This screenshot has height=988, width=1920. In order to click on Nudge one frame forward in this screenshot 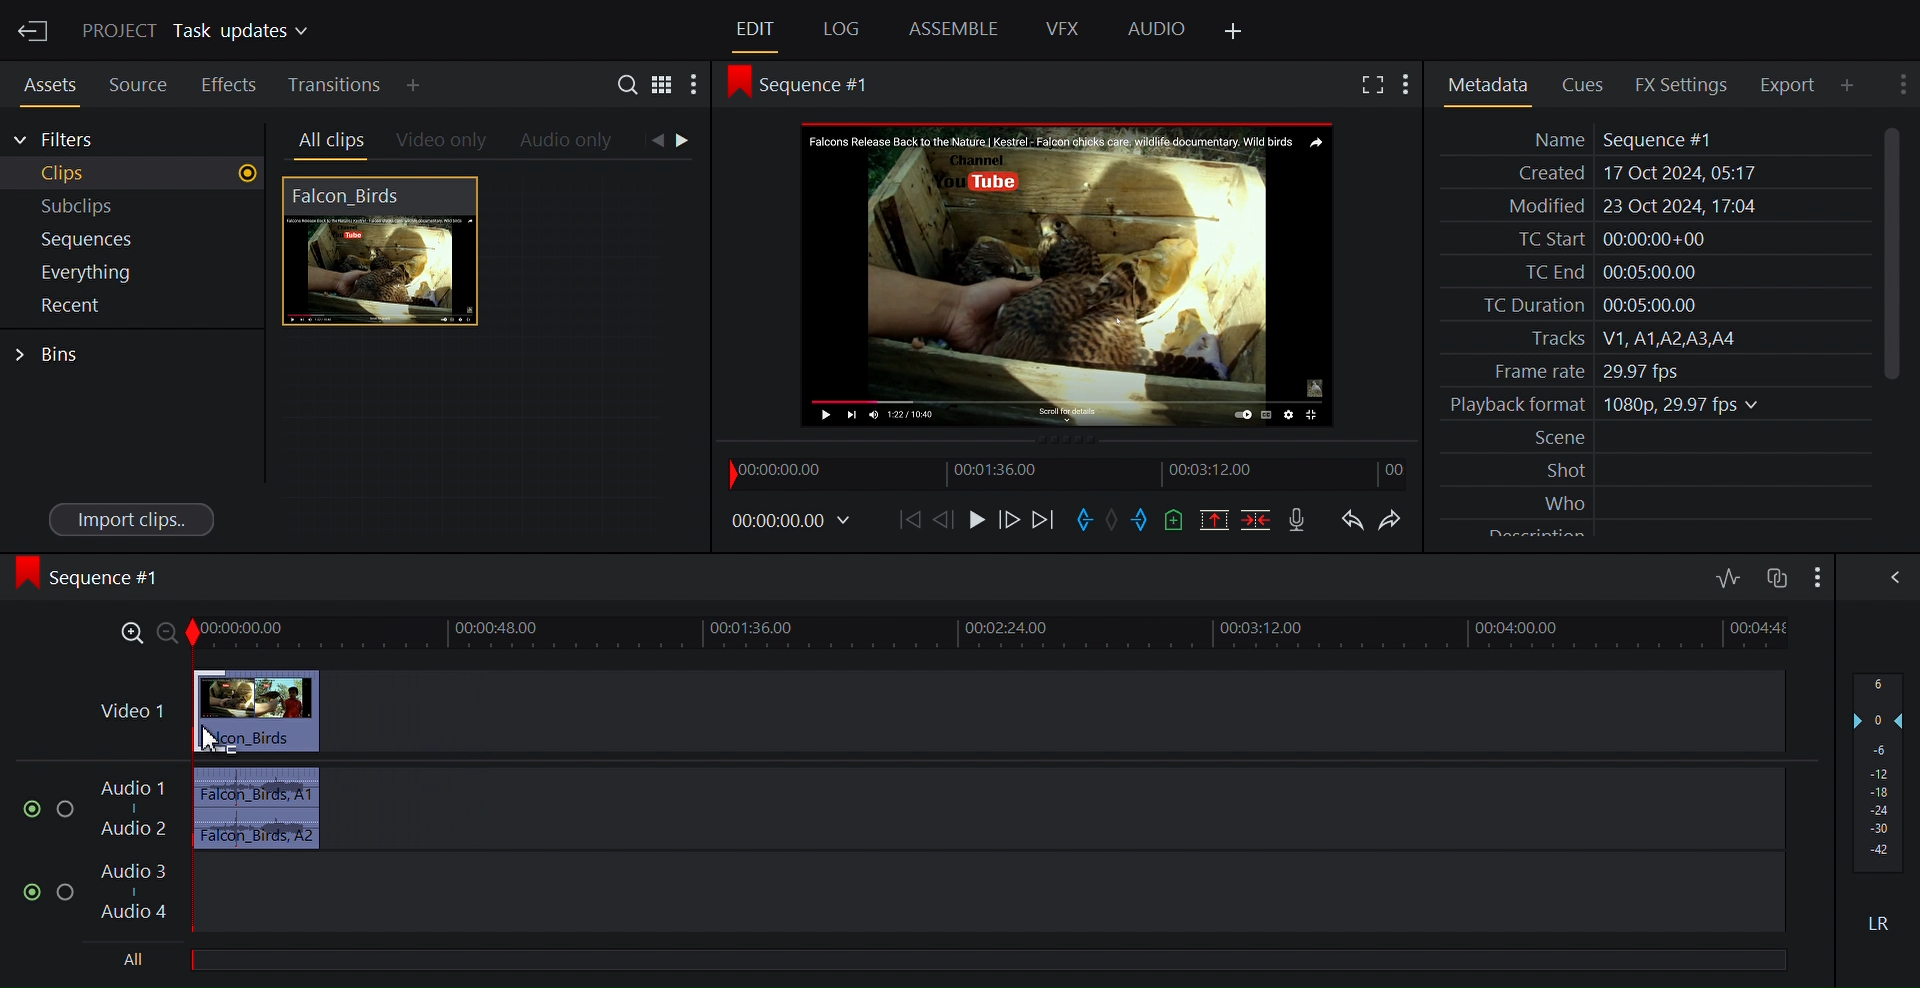, I will do `click(950, 520)`.